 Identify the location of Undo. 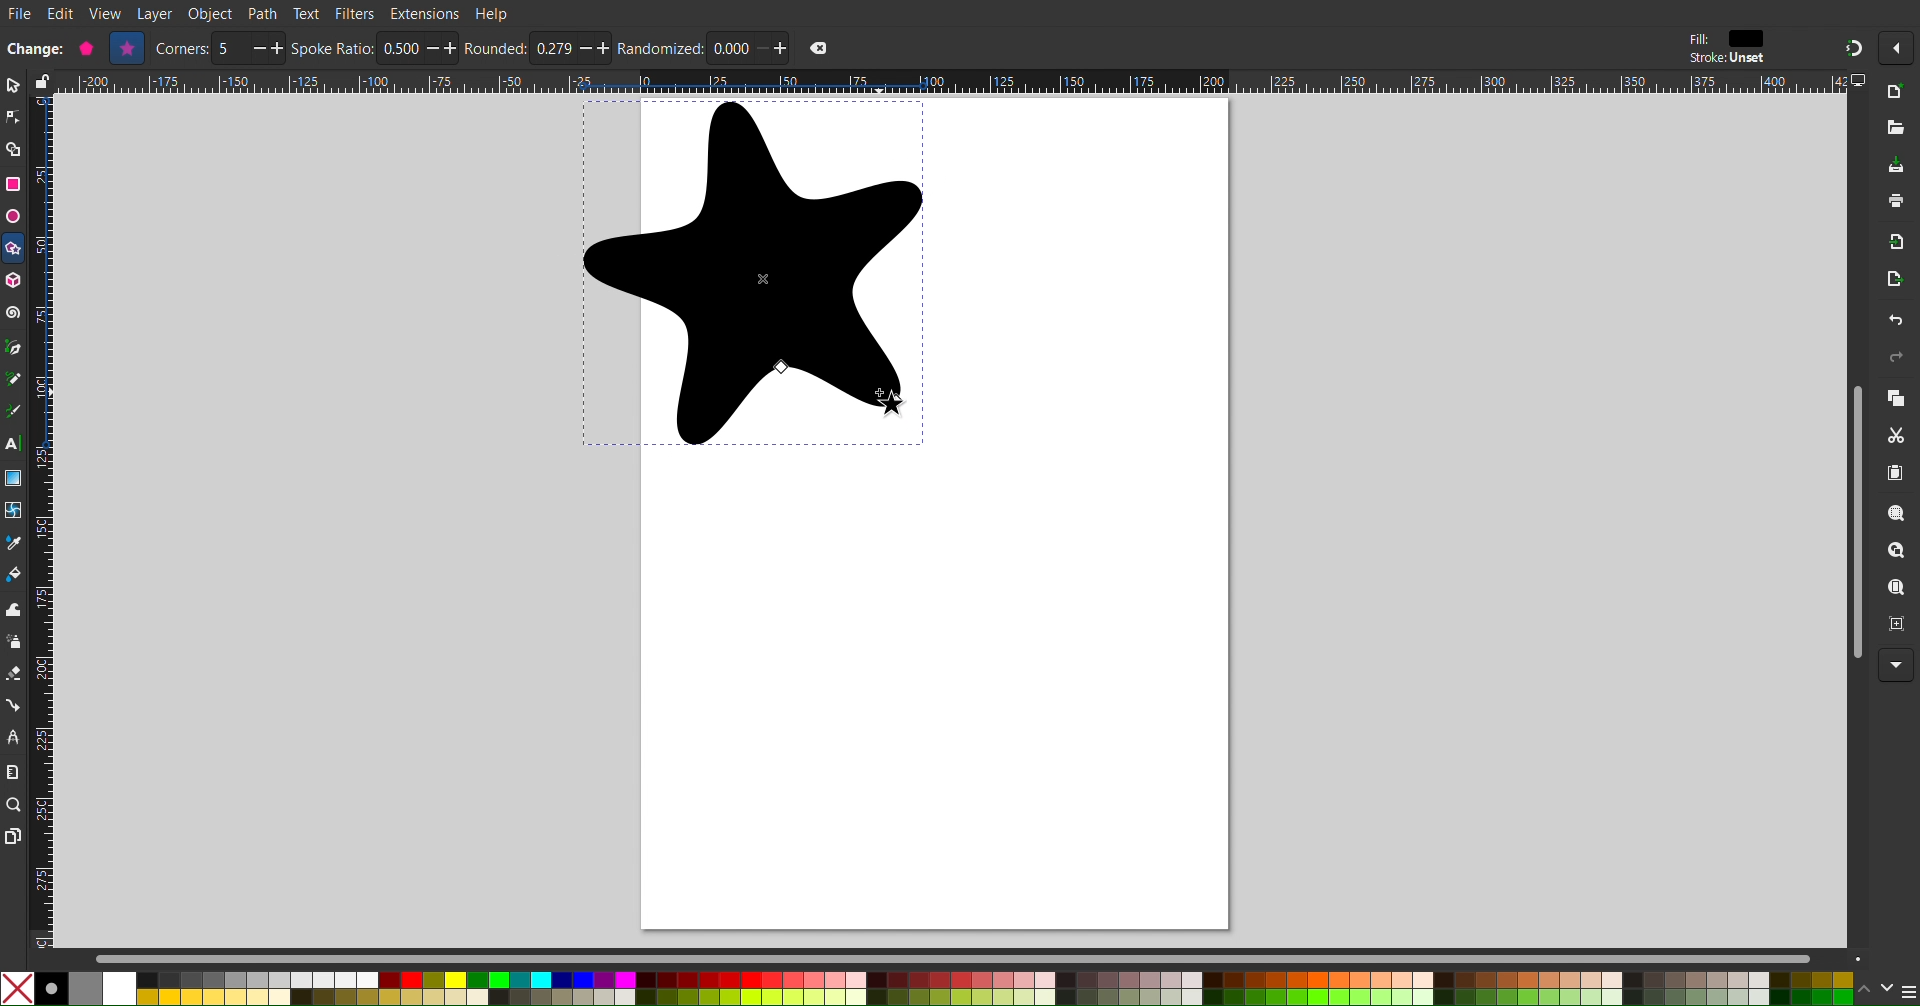
(1895, 323).